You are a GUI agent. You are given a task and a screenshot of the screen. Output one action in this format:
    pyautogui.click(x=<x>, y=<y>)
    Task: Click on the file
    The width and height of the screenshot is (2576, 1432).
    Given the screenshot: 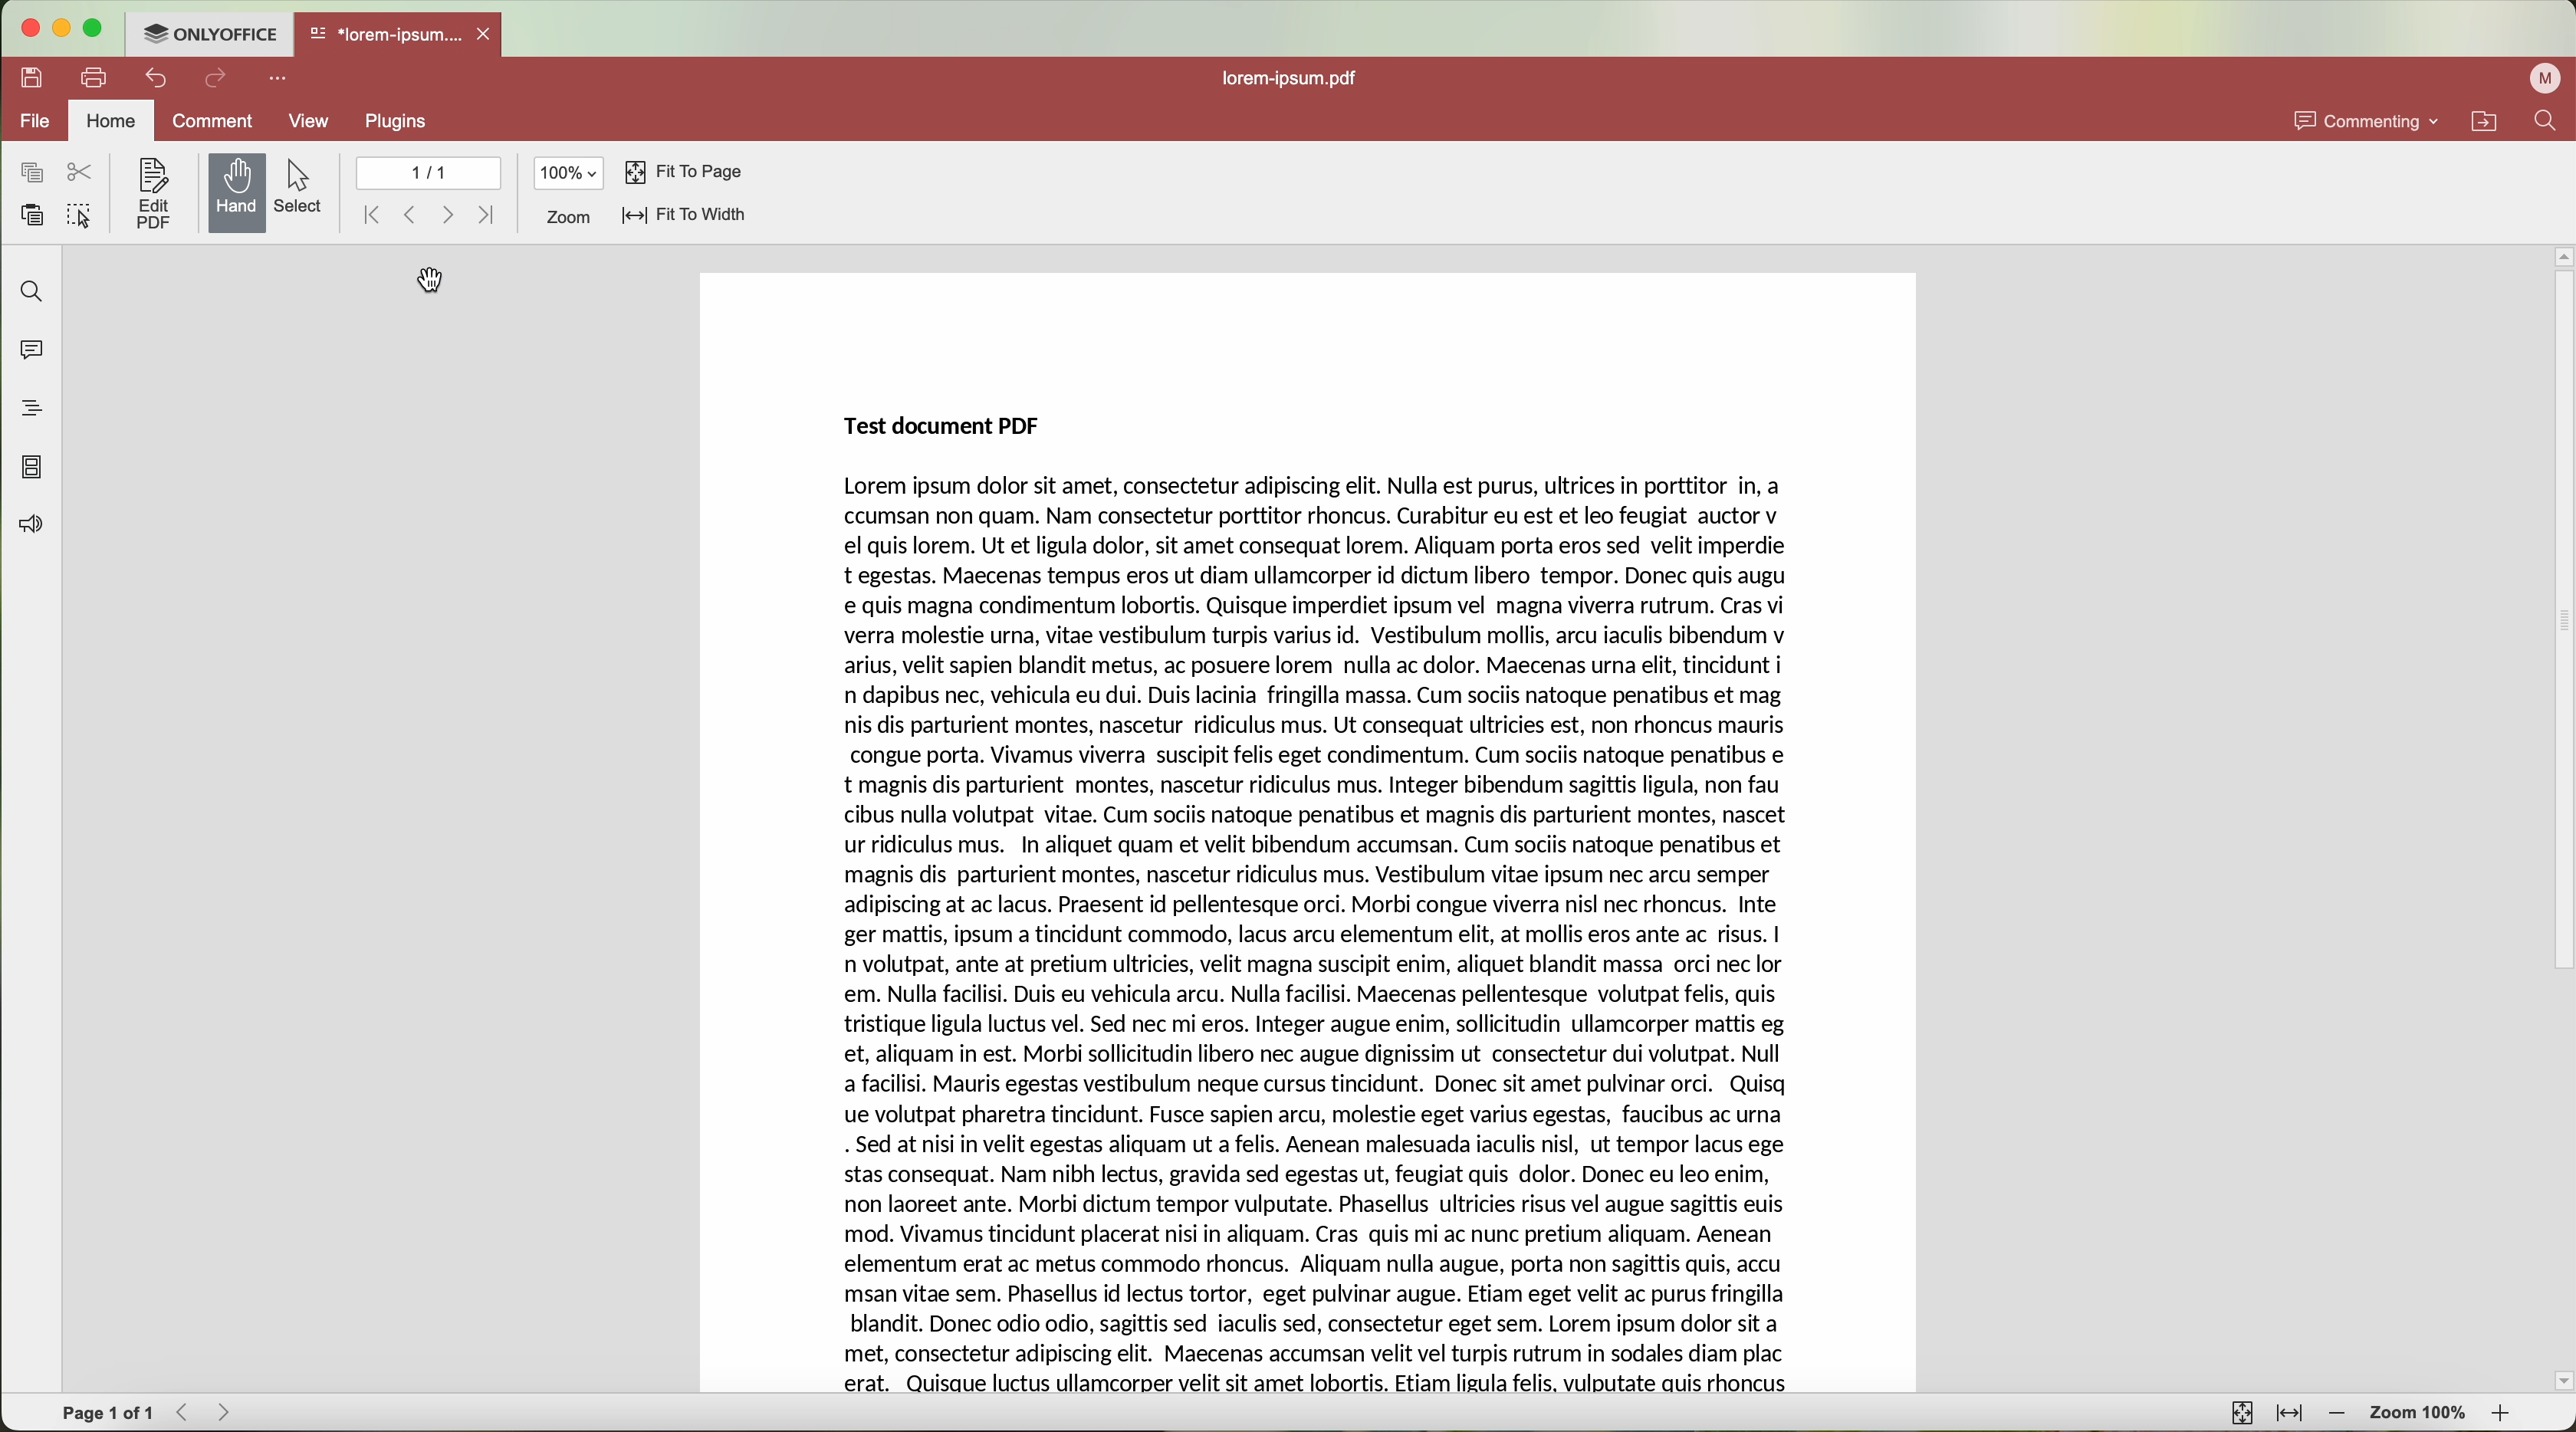 What is the action you would take?
    pyautogui.click(x=26, y=121)
    